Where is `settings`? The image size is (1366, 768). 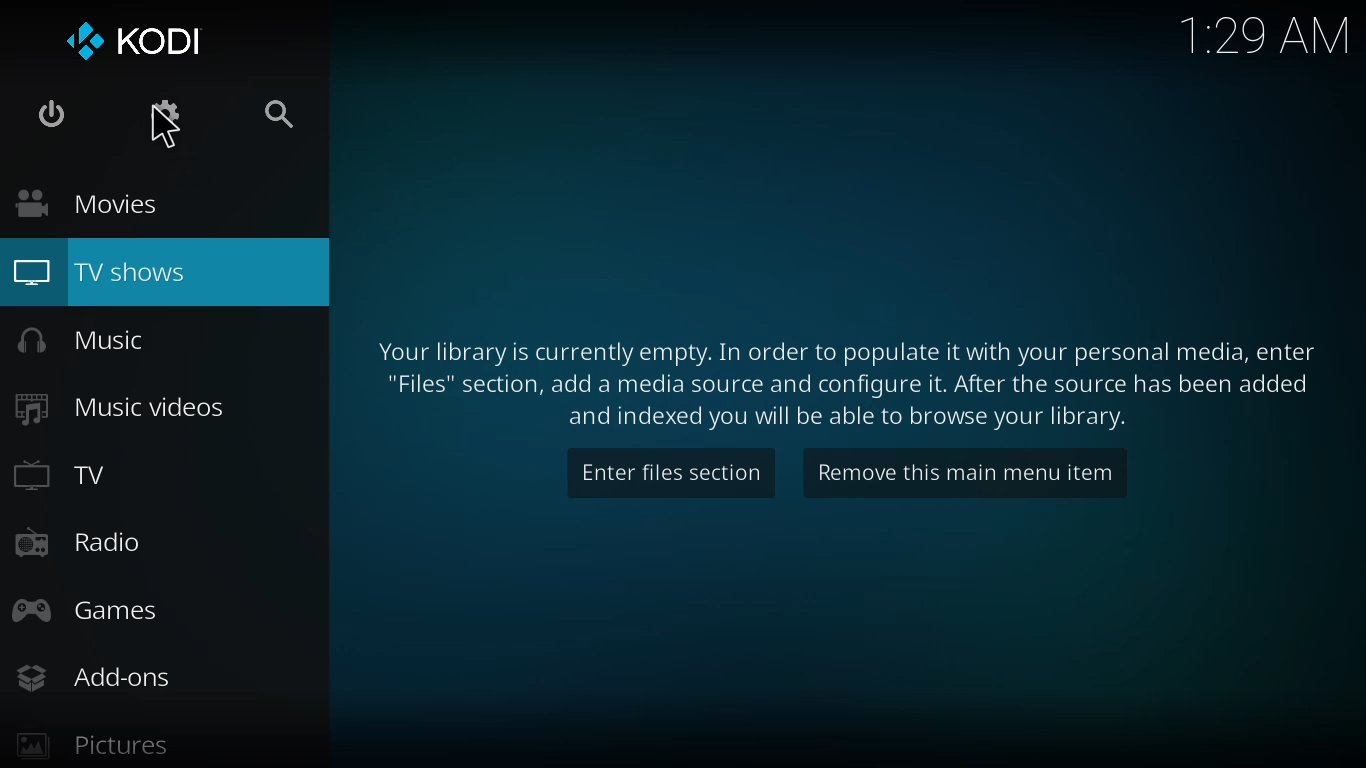
settings is located at coordinates (165, 117).